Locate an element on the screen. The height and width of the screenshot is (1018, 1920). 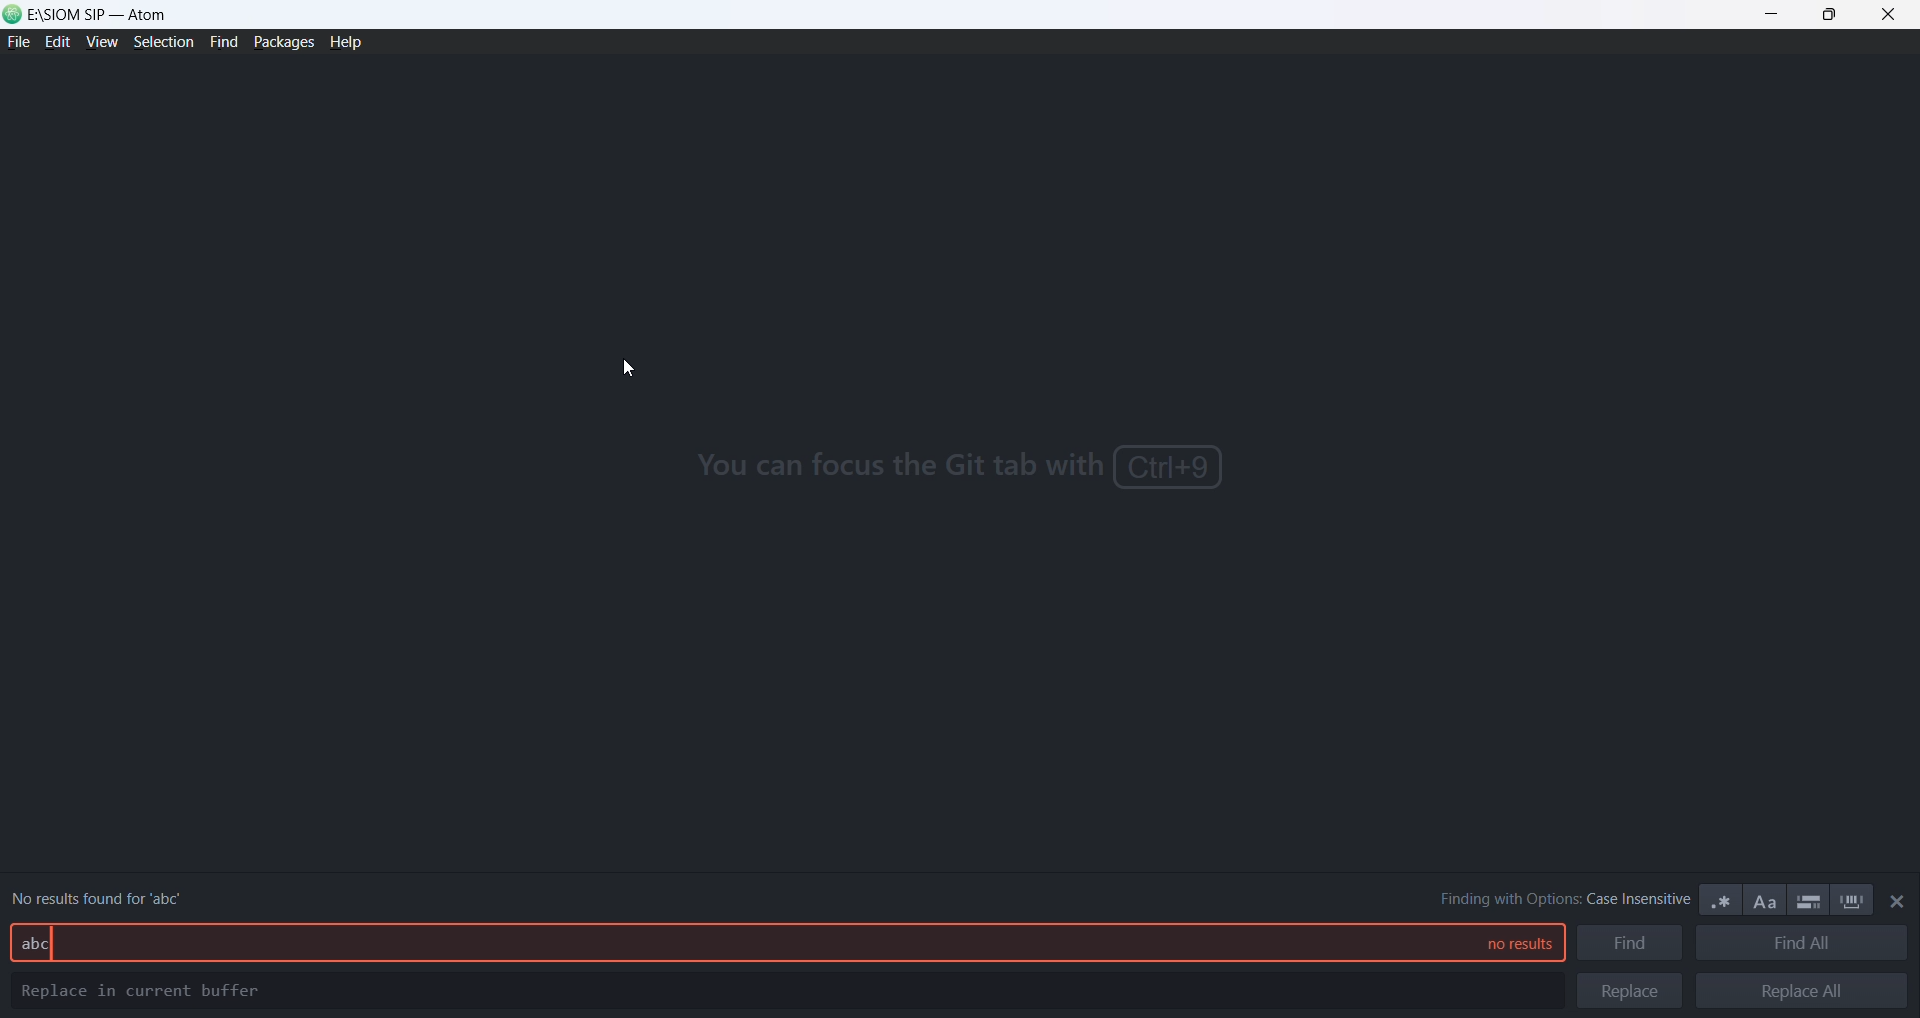
replace all is located at coordinates (1801, 991).